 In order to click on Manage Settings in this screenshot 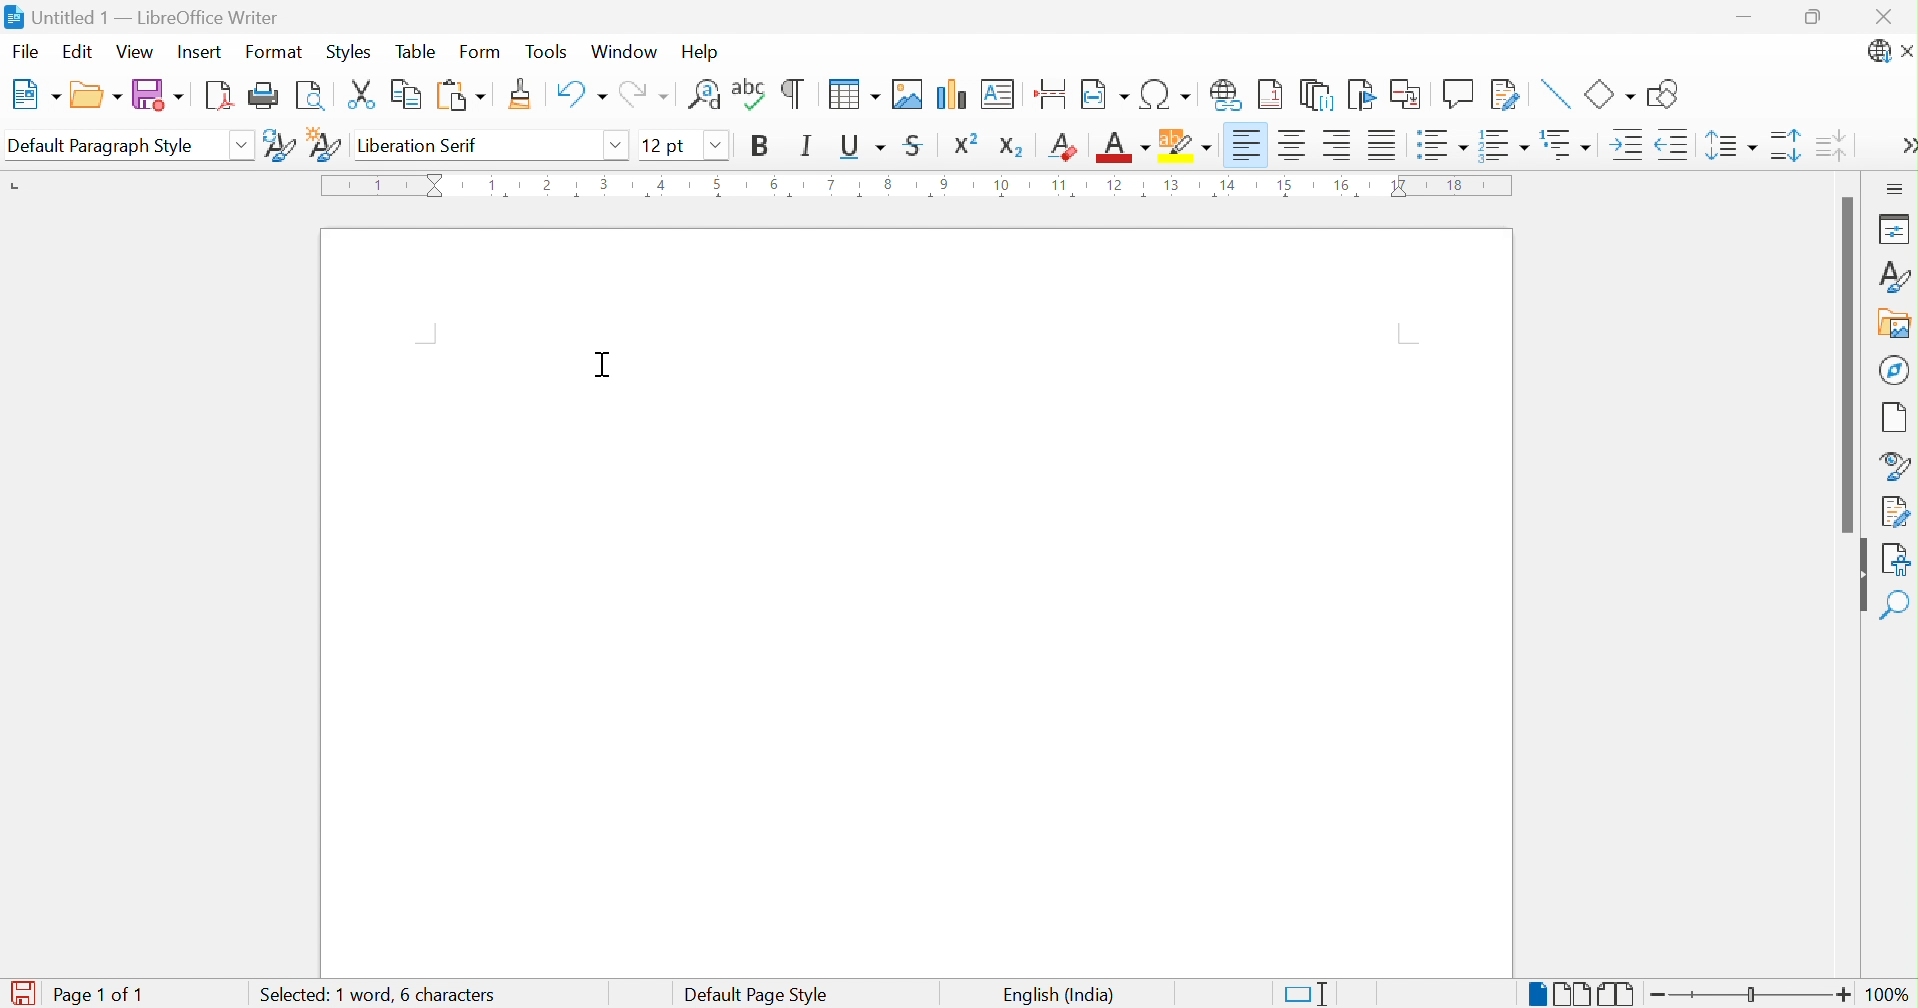, I will do `click(1895, 510)`.